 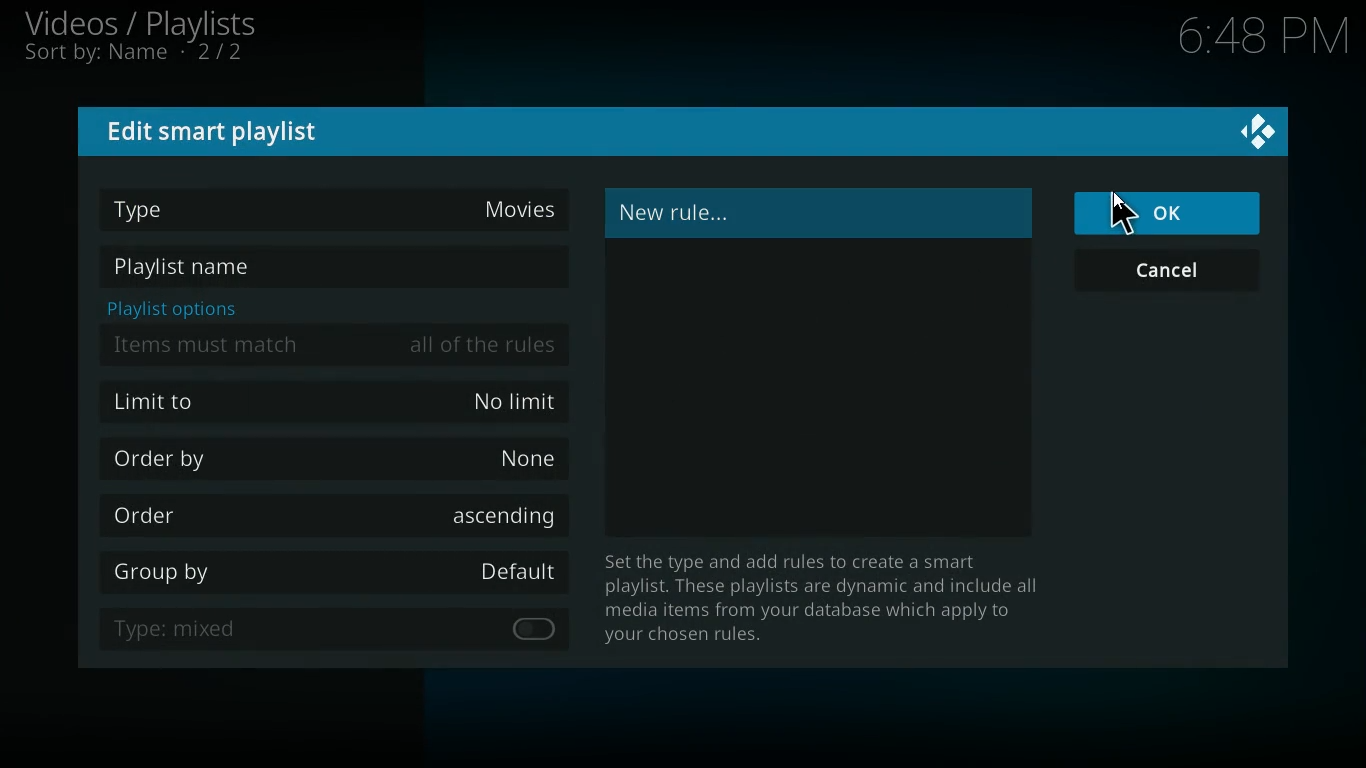 I want to click on order by, so click(x=339, y=460).